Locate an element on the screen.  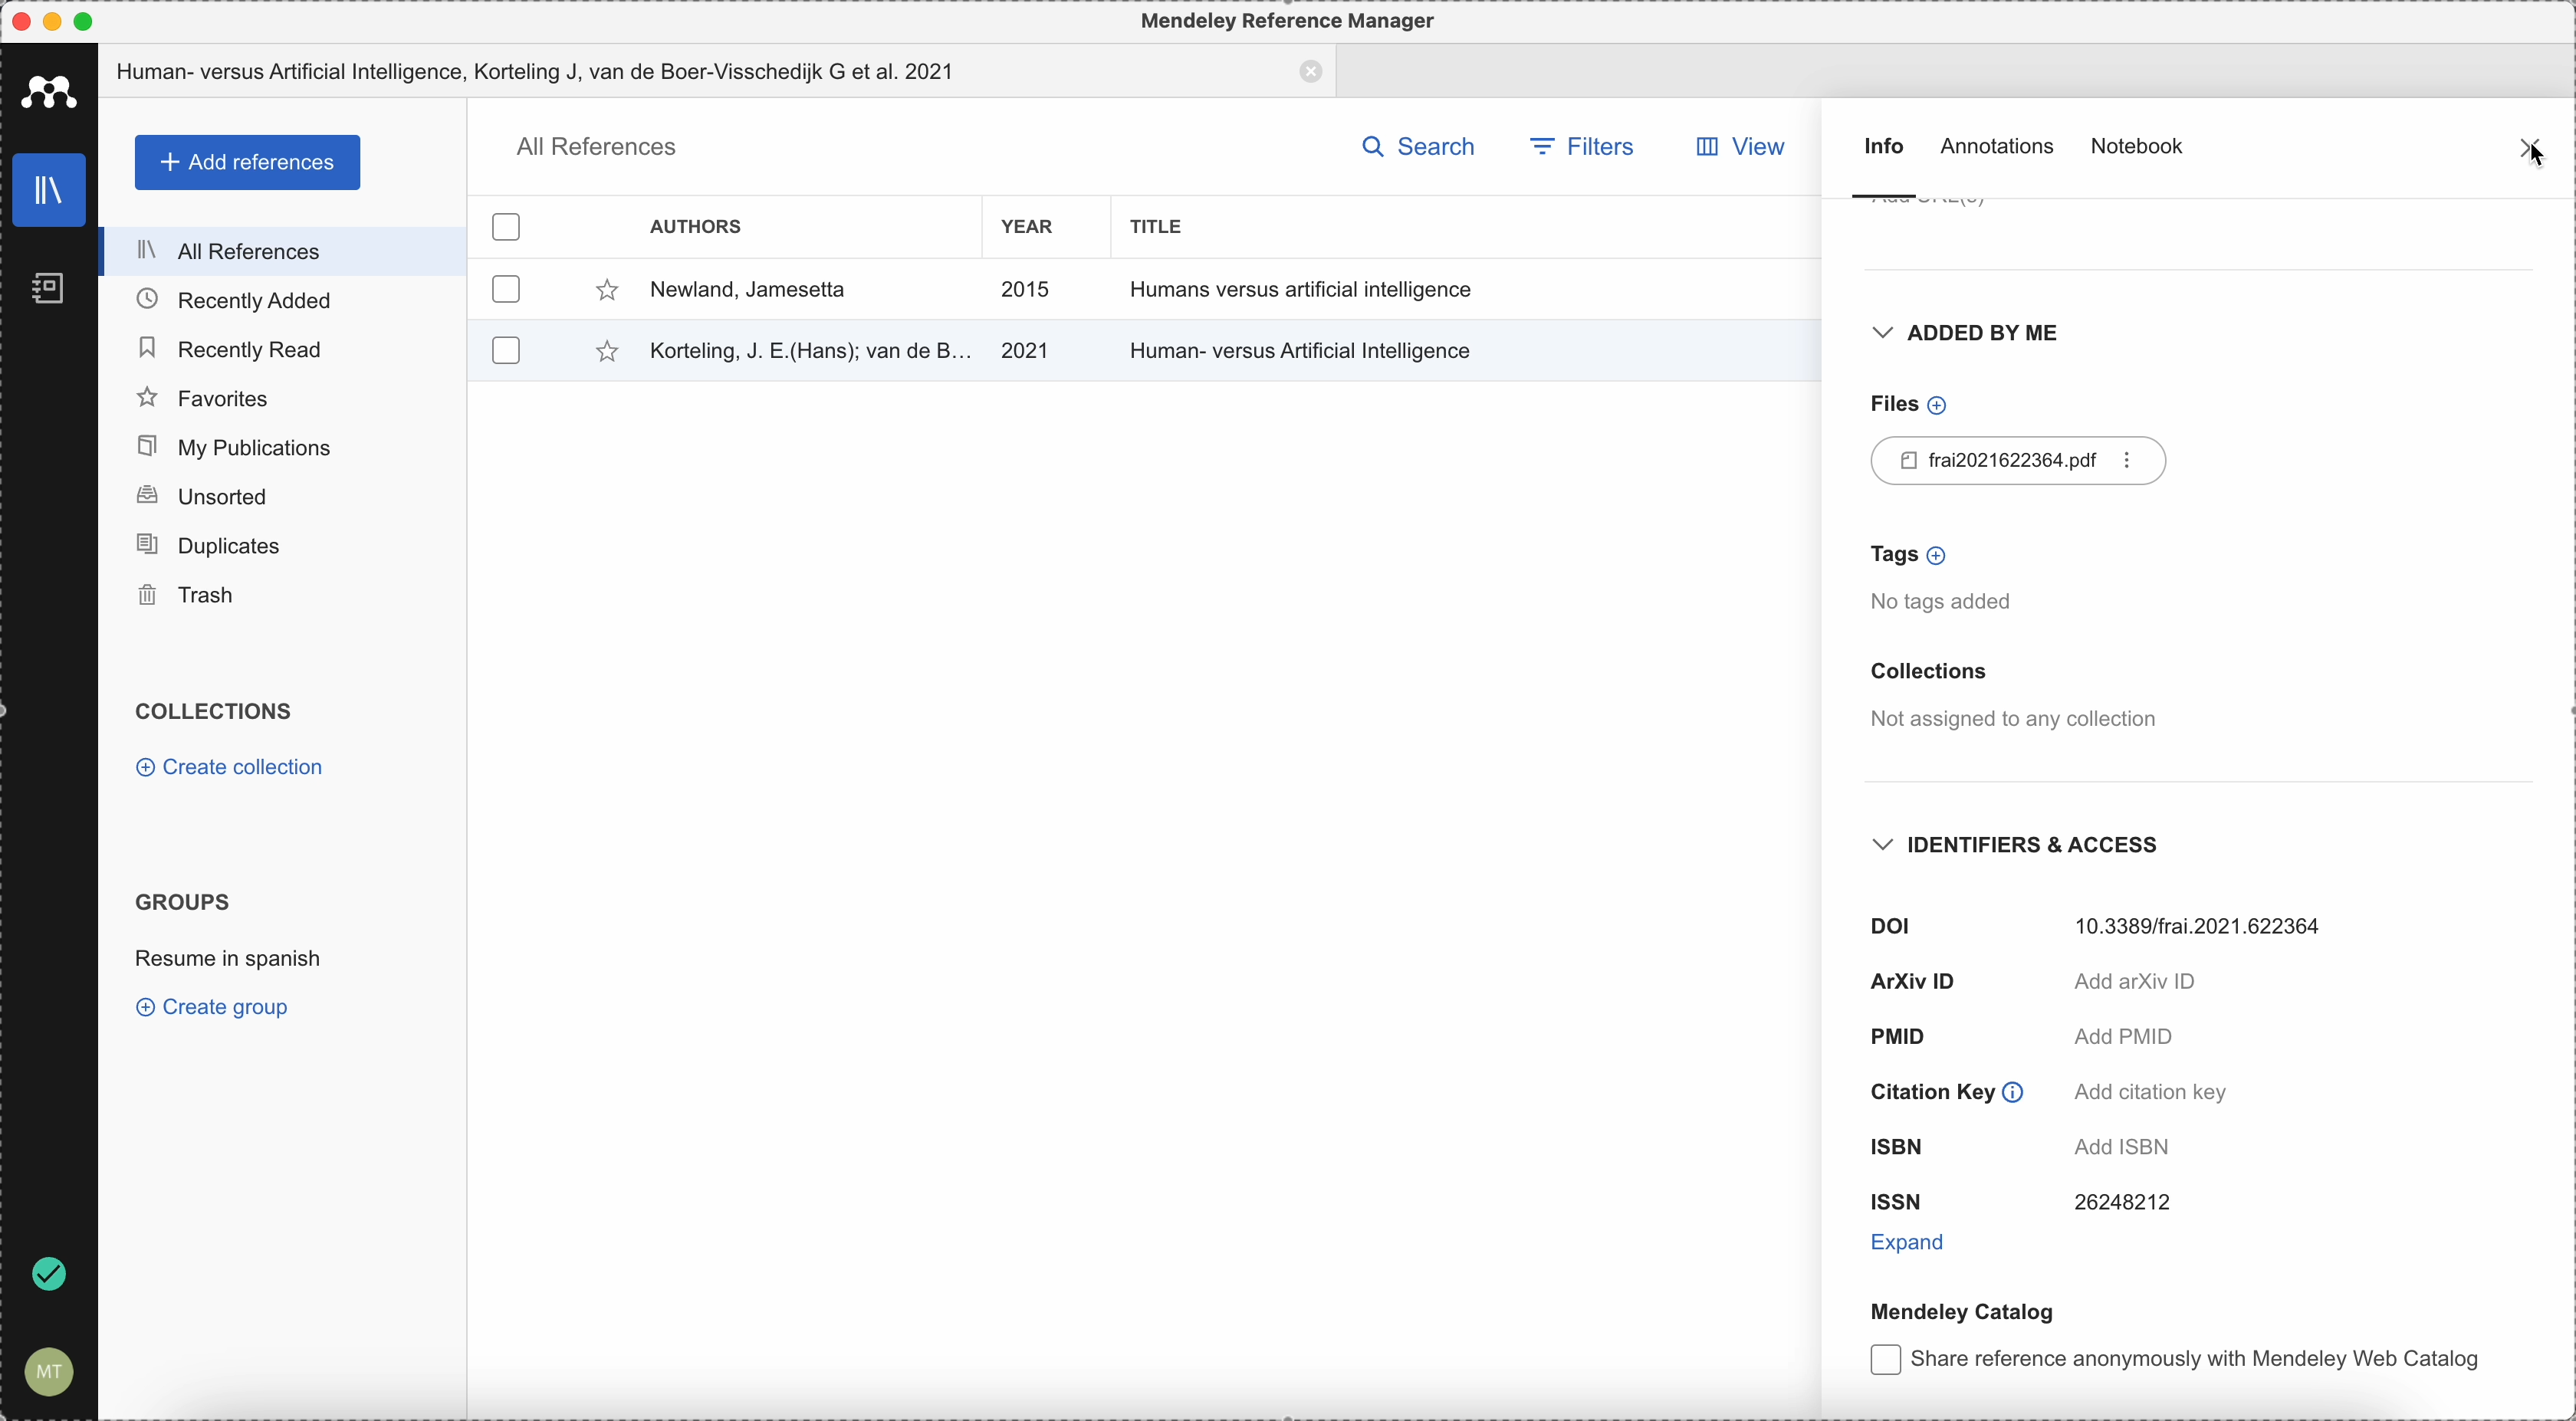
collections is located at coordinates (222, 712).